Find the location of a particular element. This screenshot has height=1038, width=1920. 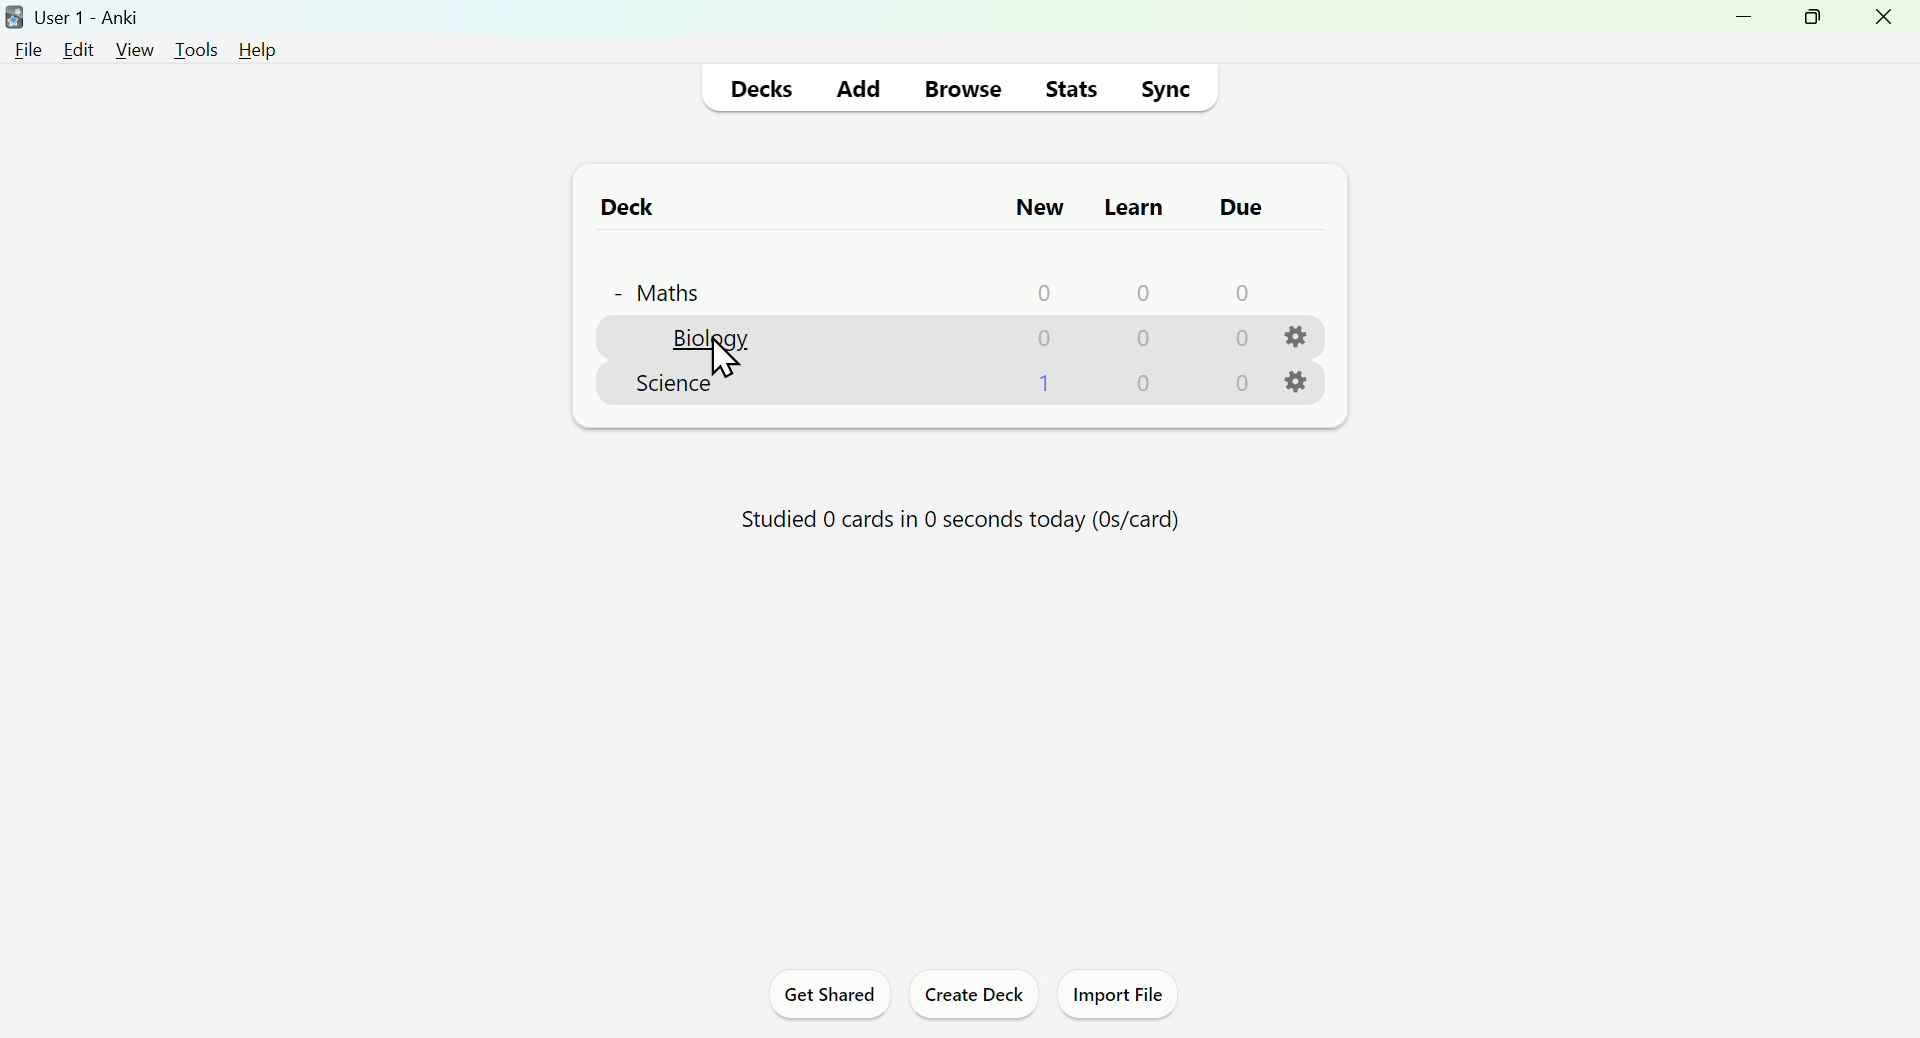

Studied 0 cards in 0 seconds today (Os/card) is located at coordinates (961, 518).